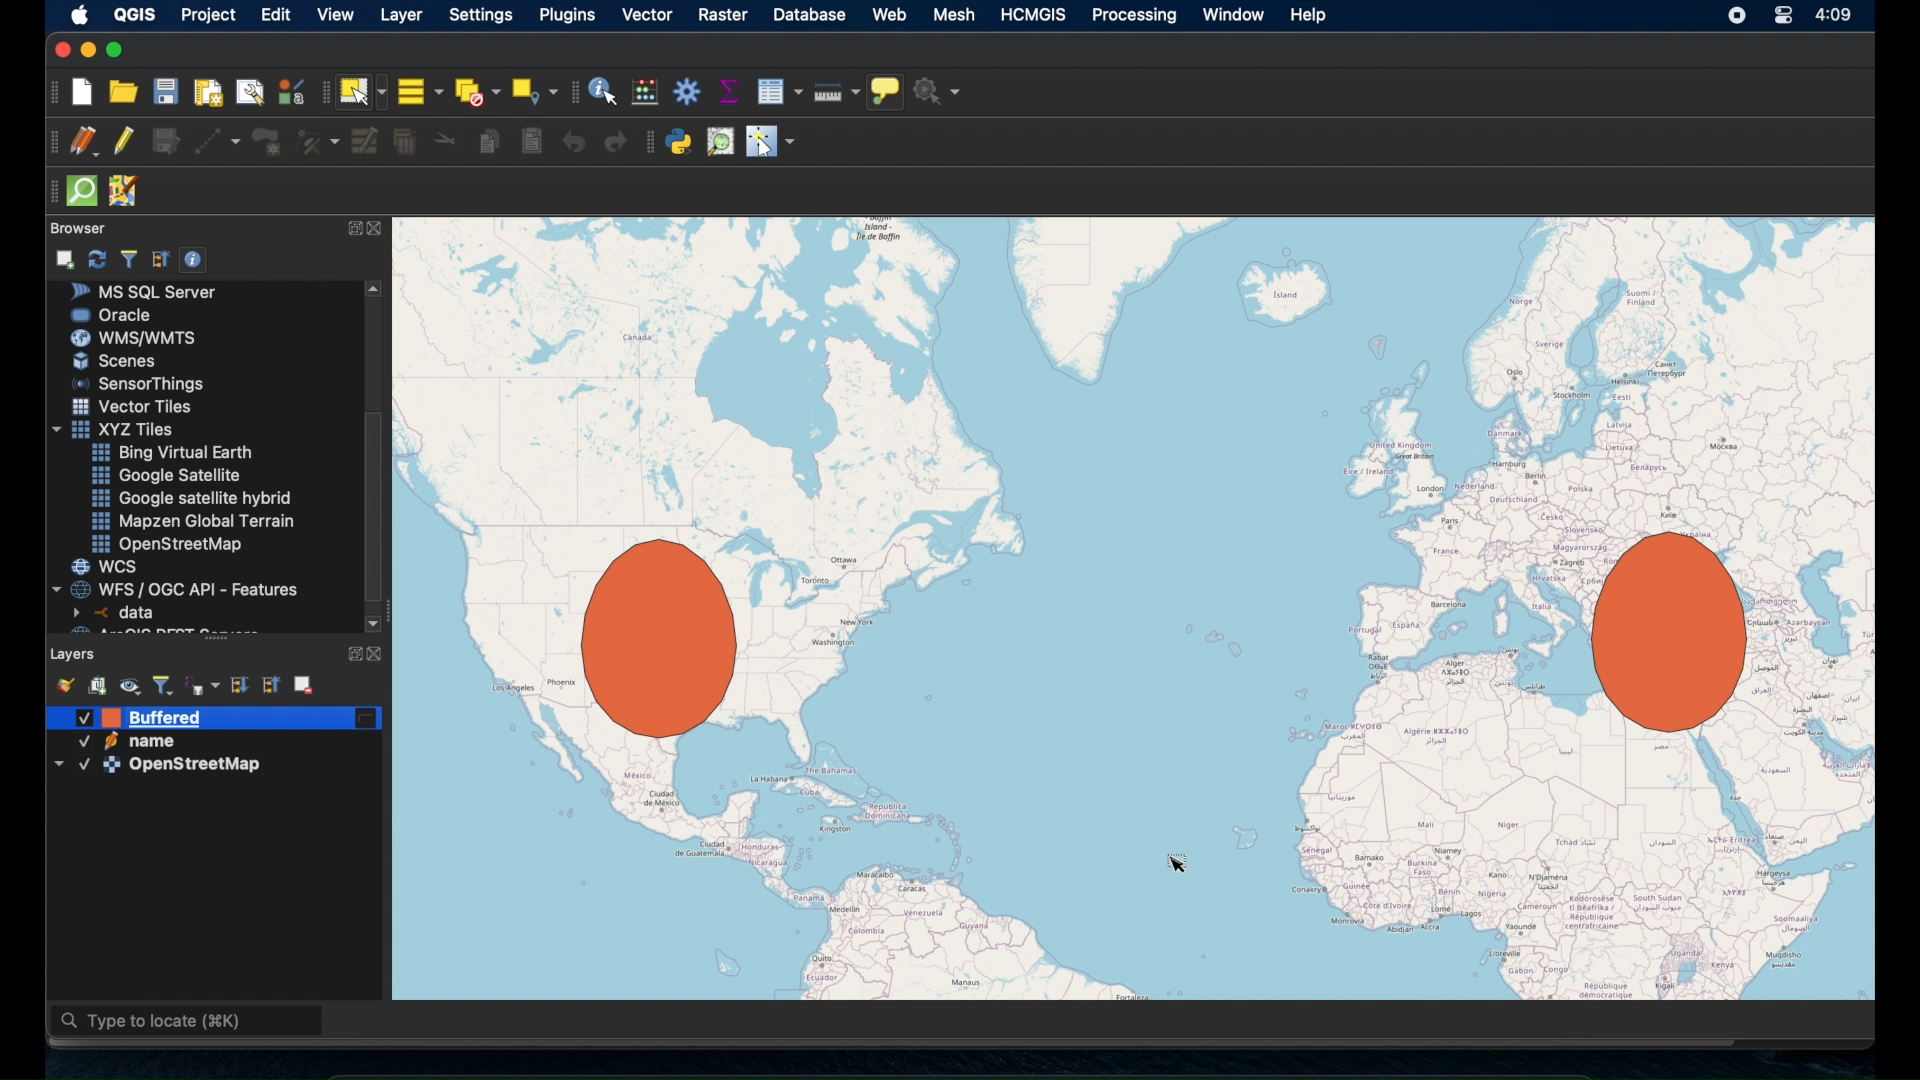  Describe the element at coordinates (535, 88) in the screenshot. I see `select by location` at that location.